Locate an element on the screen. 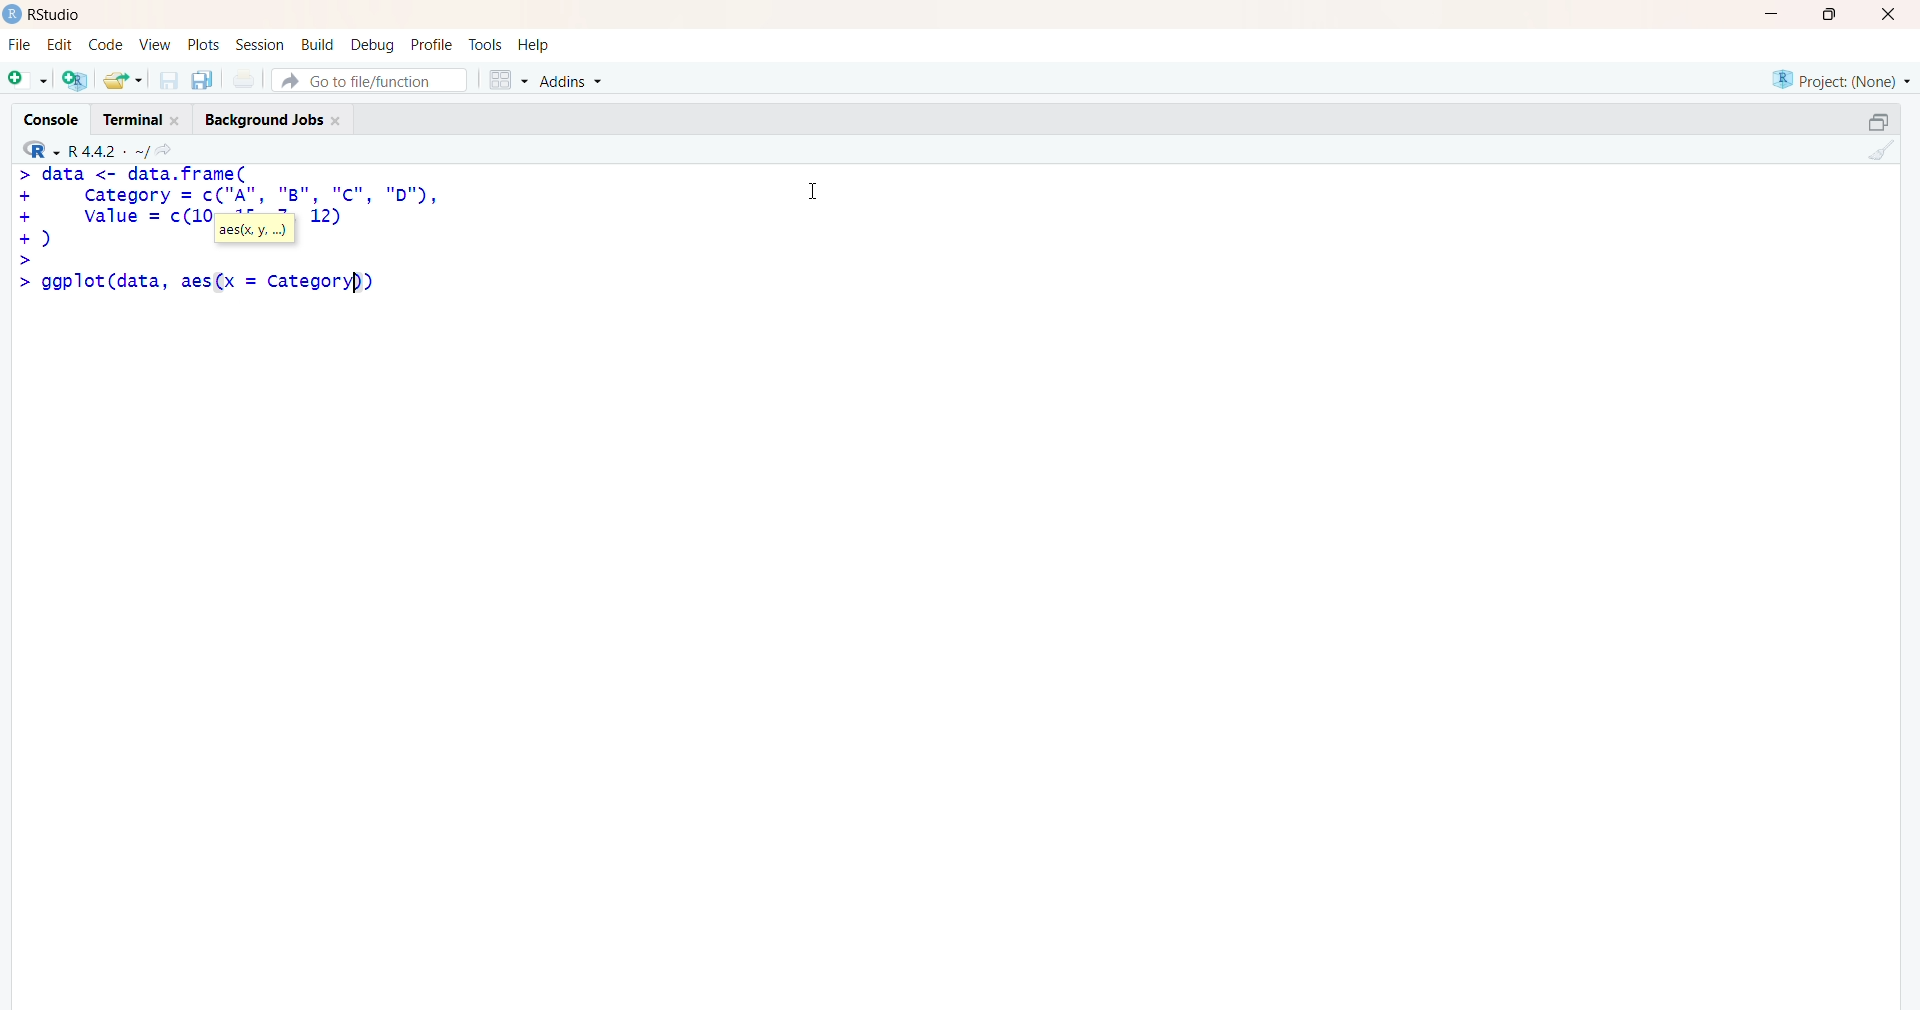  open an existing file is located at coordinates (122, 79).